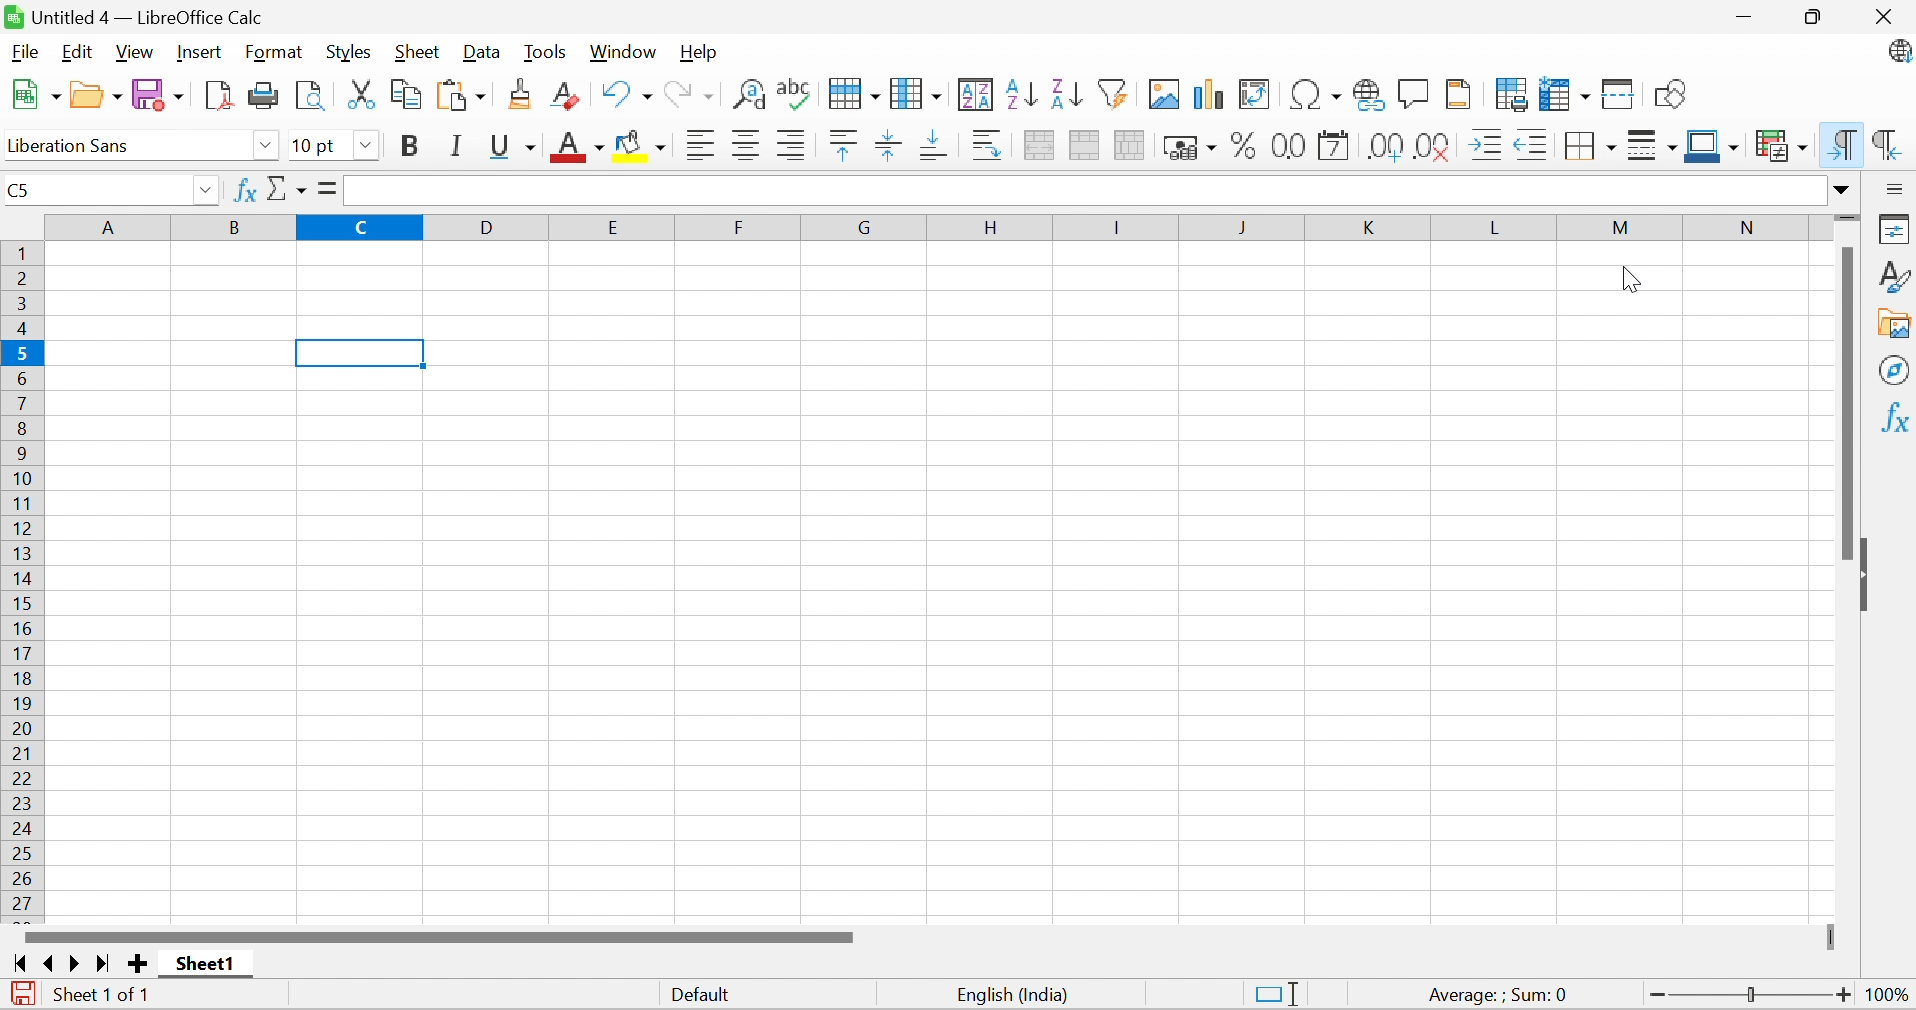  I want to click on Sheet, so click(418, 52).